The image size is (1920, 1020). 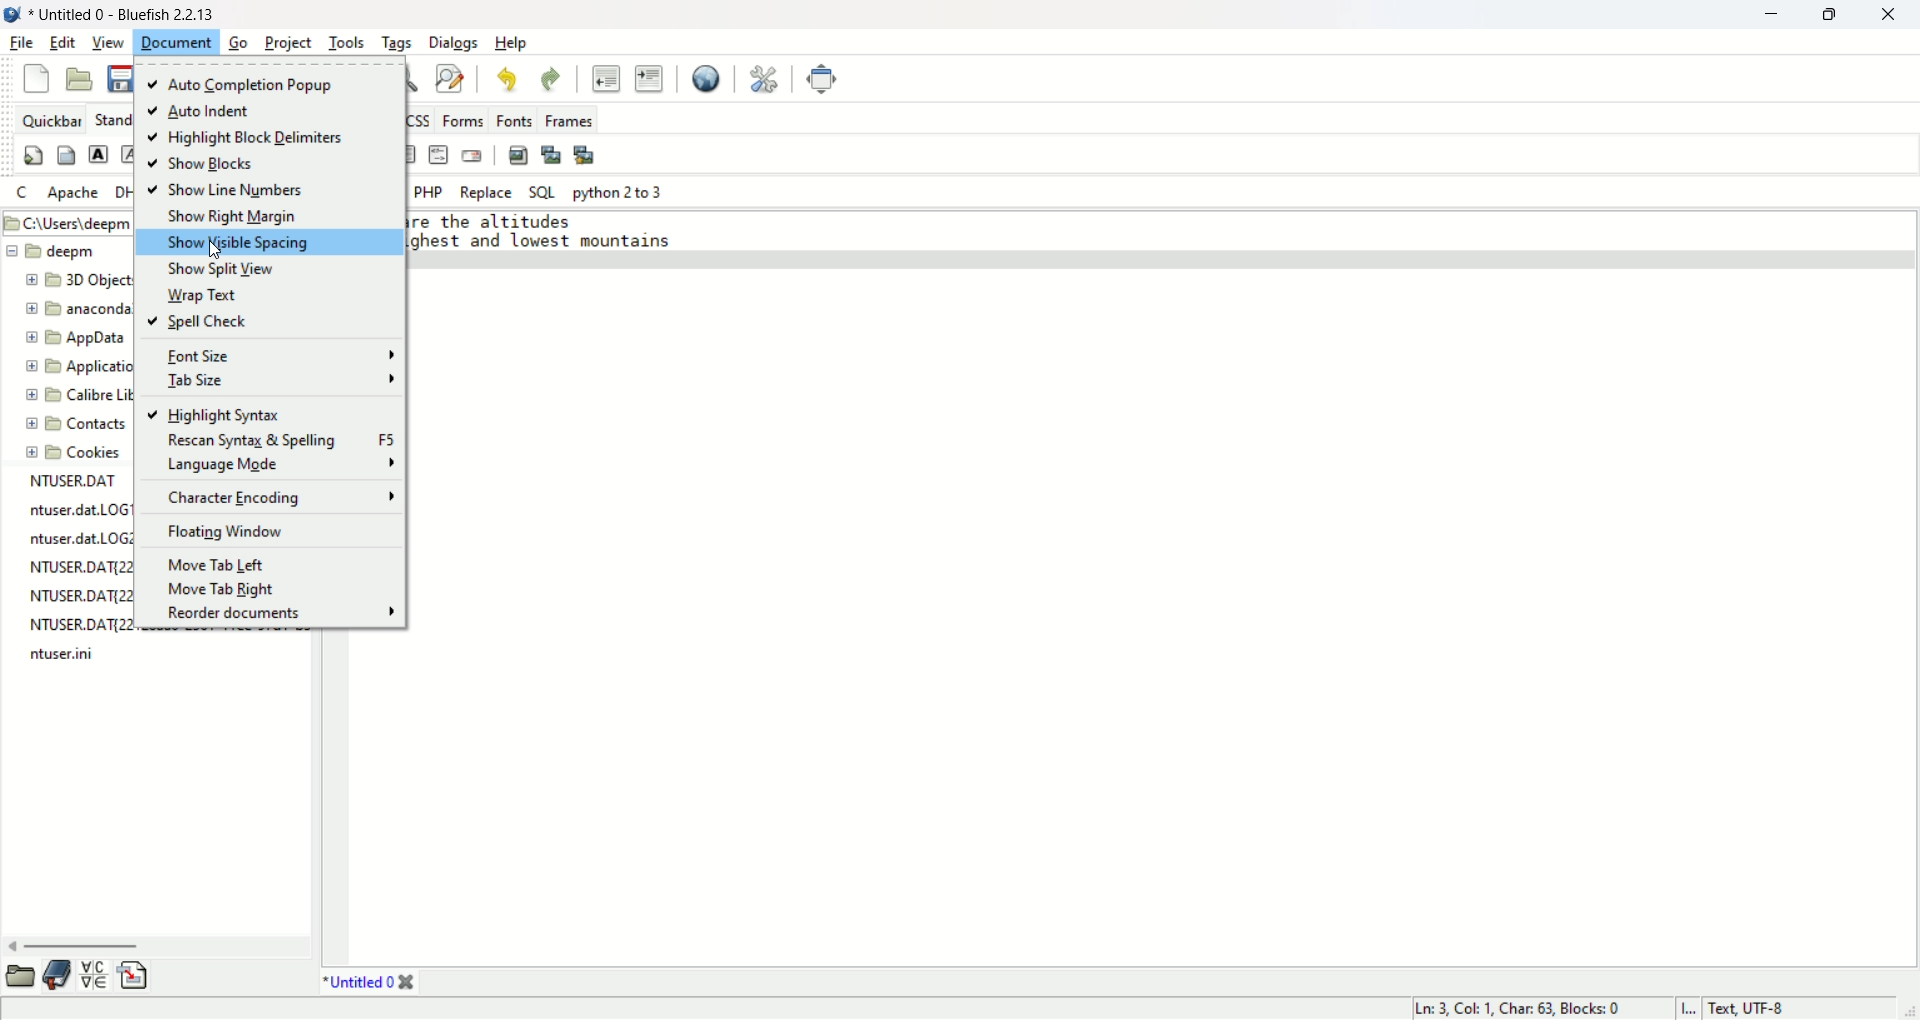 What do you see at coordinates (57, 973) in the screenshot?
I see `documentation` at bounding box center [57, 973].